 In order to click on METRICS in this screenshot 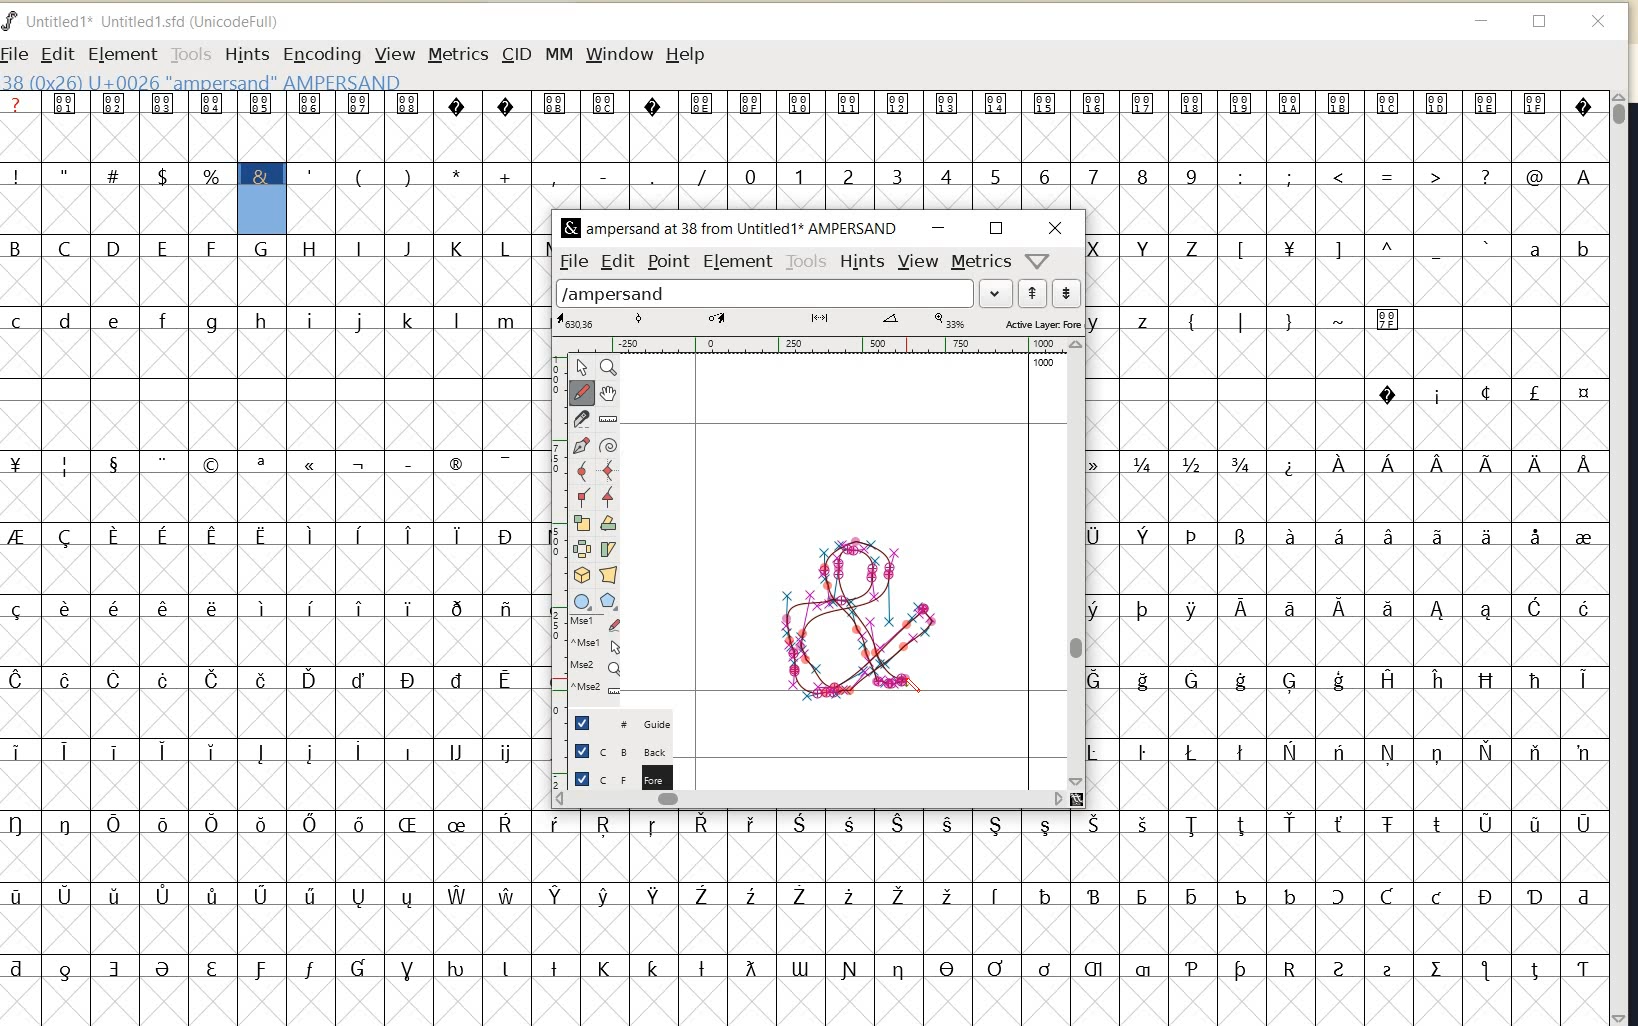, I will do `click(980, 263)`.